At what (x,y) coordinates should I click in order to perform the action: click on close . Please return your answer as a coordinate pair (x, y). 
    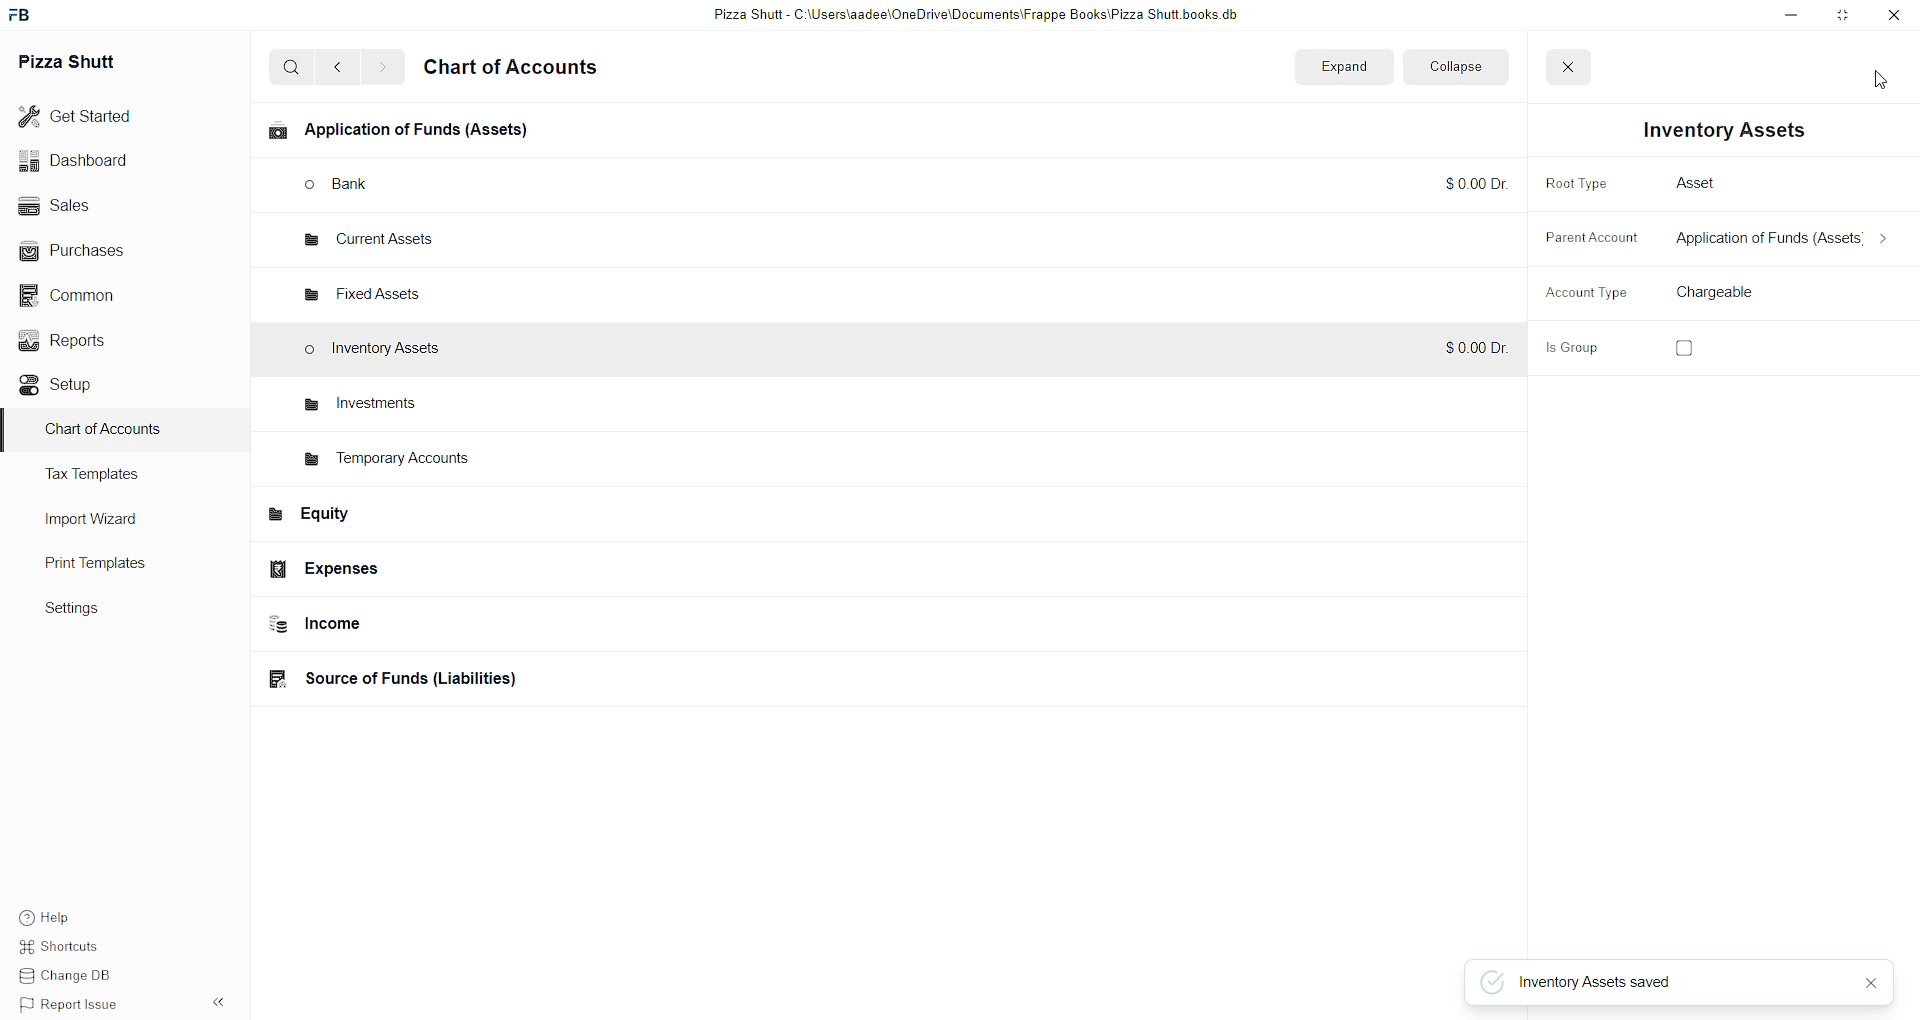
    Looking at the image, I should click on (1559, 67).